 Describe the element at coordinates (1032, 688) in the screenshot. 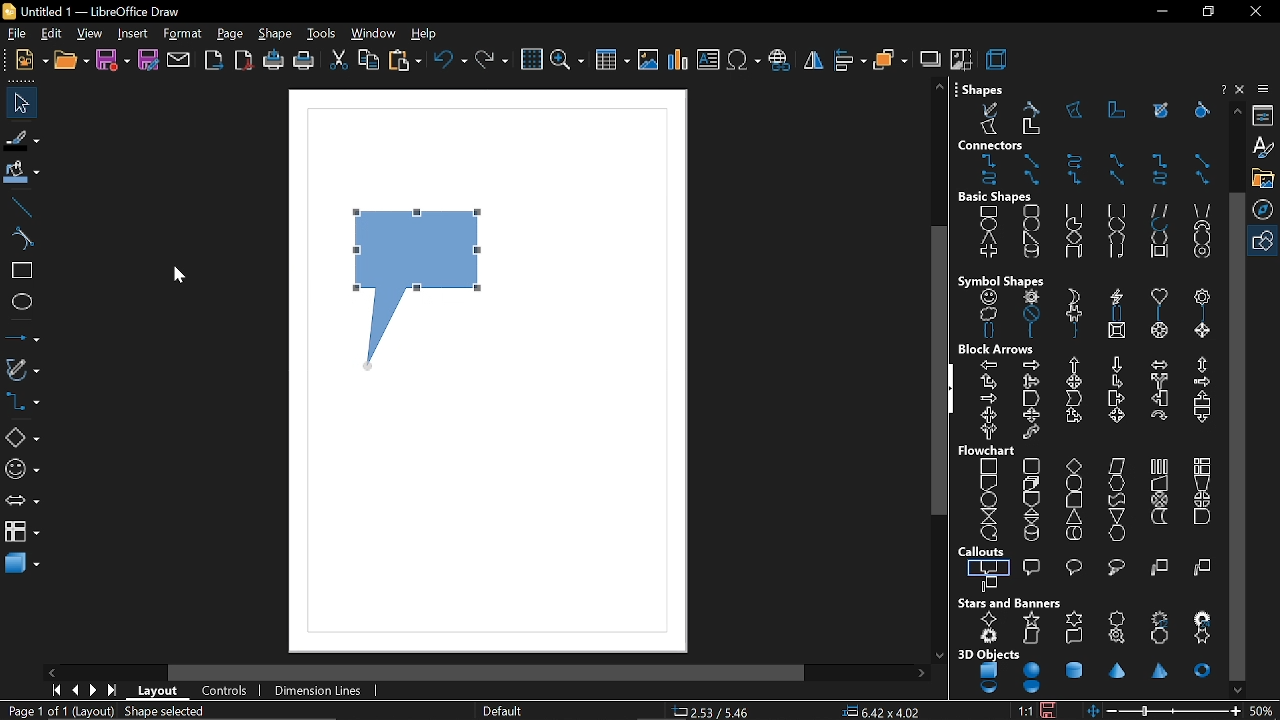

I see `half sphere` at that location.